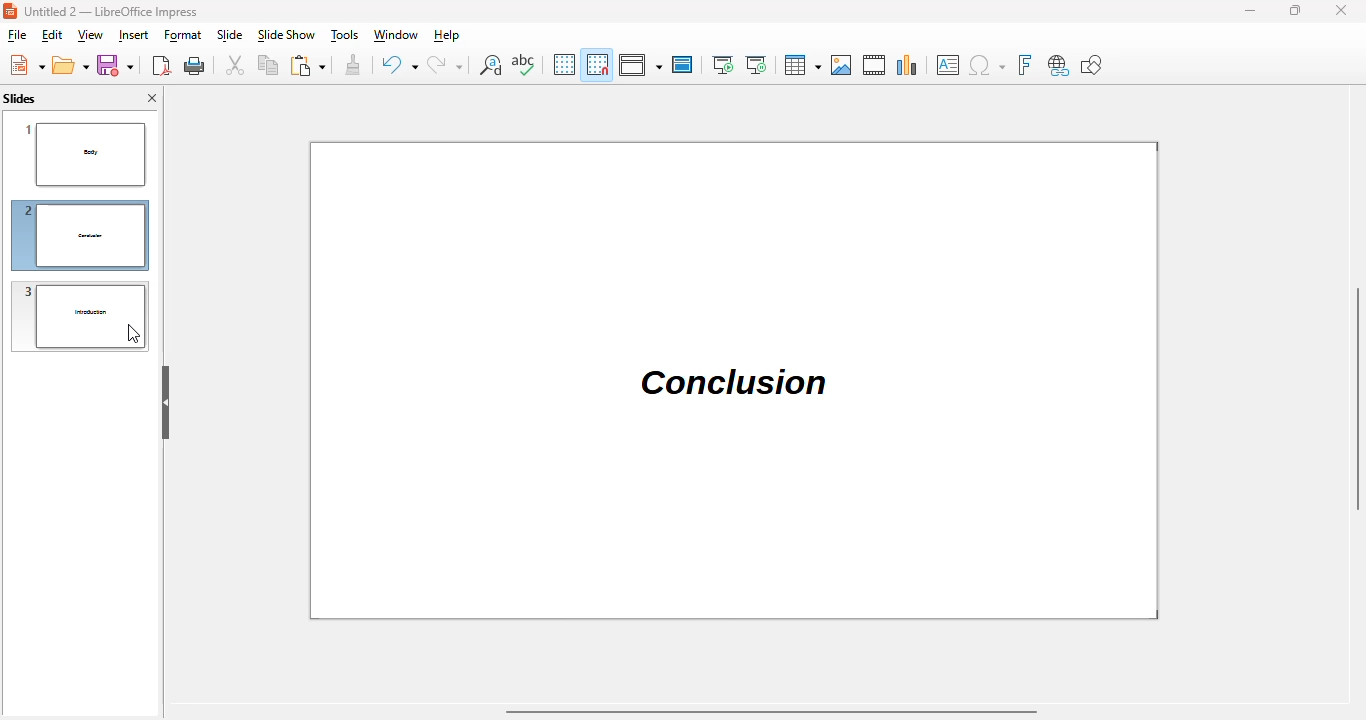  Describe the element at coordinates (598, 64) in the screenshot. I see `snap to grid` at that location.